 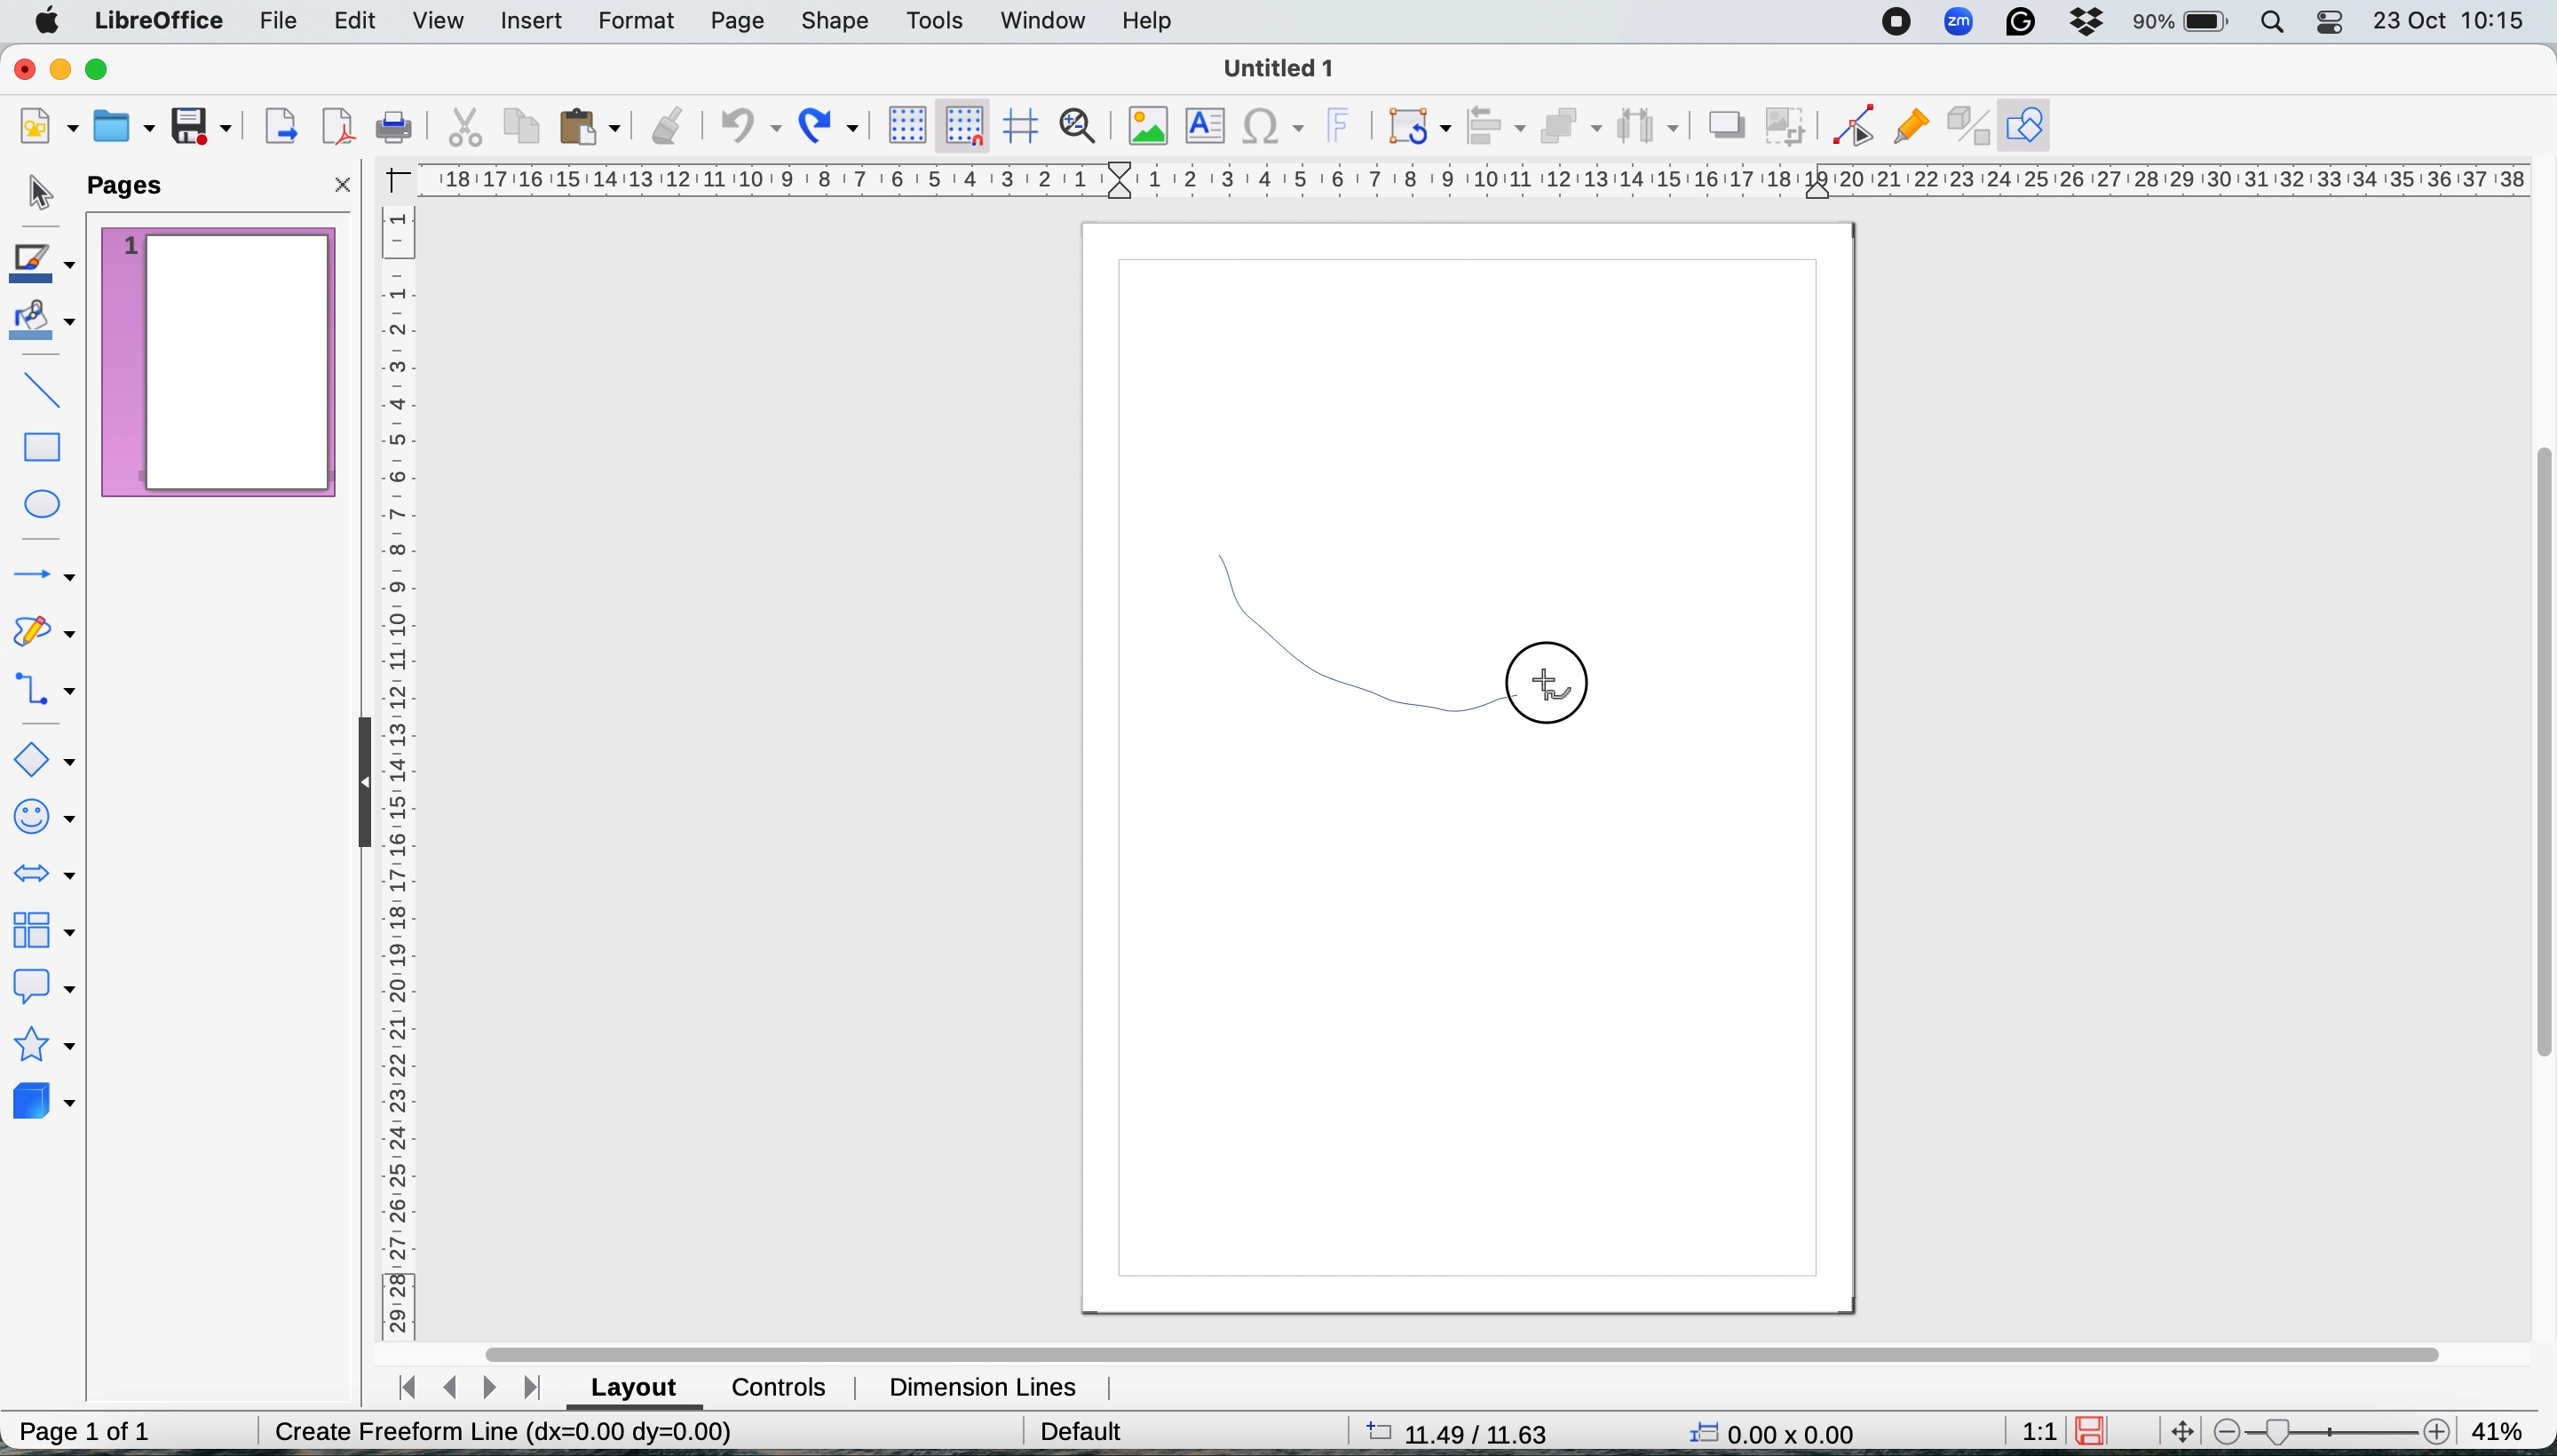 What do you see at coordinates (136, 186) in the screenshot?
I see `pages` at bounding box center [136, 186].